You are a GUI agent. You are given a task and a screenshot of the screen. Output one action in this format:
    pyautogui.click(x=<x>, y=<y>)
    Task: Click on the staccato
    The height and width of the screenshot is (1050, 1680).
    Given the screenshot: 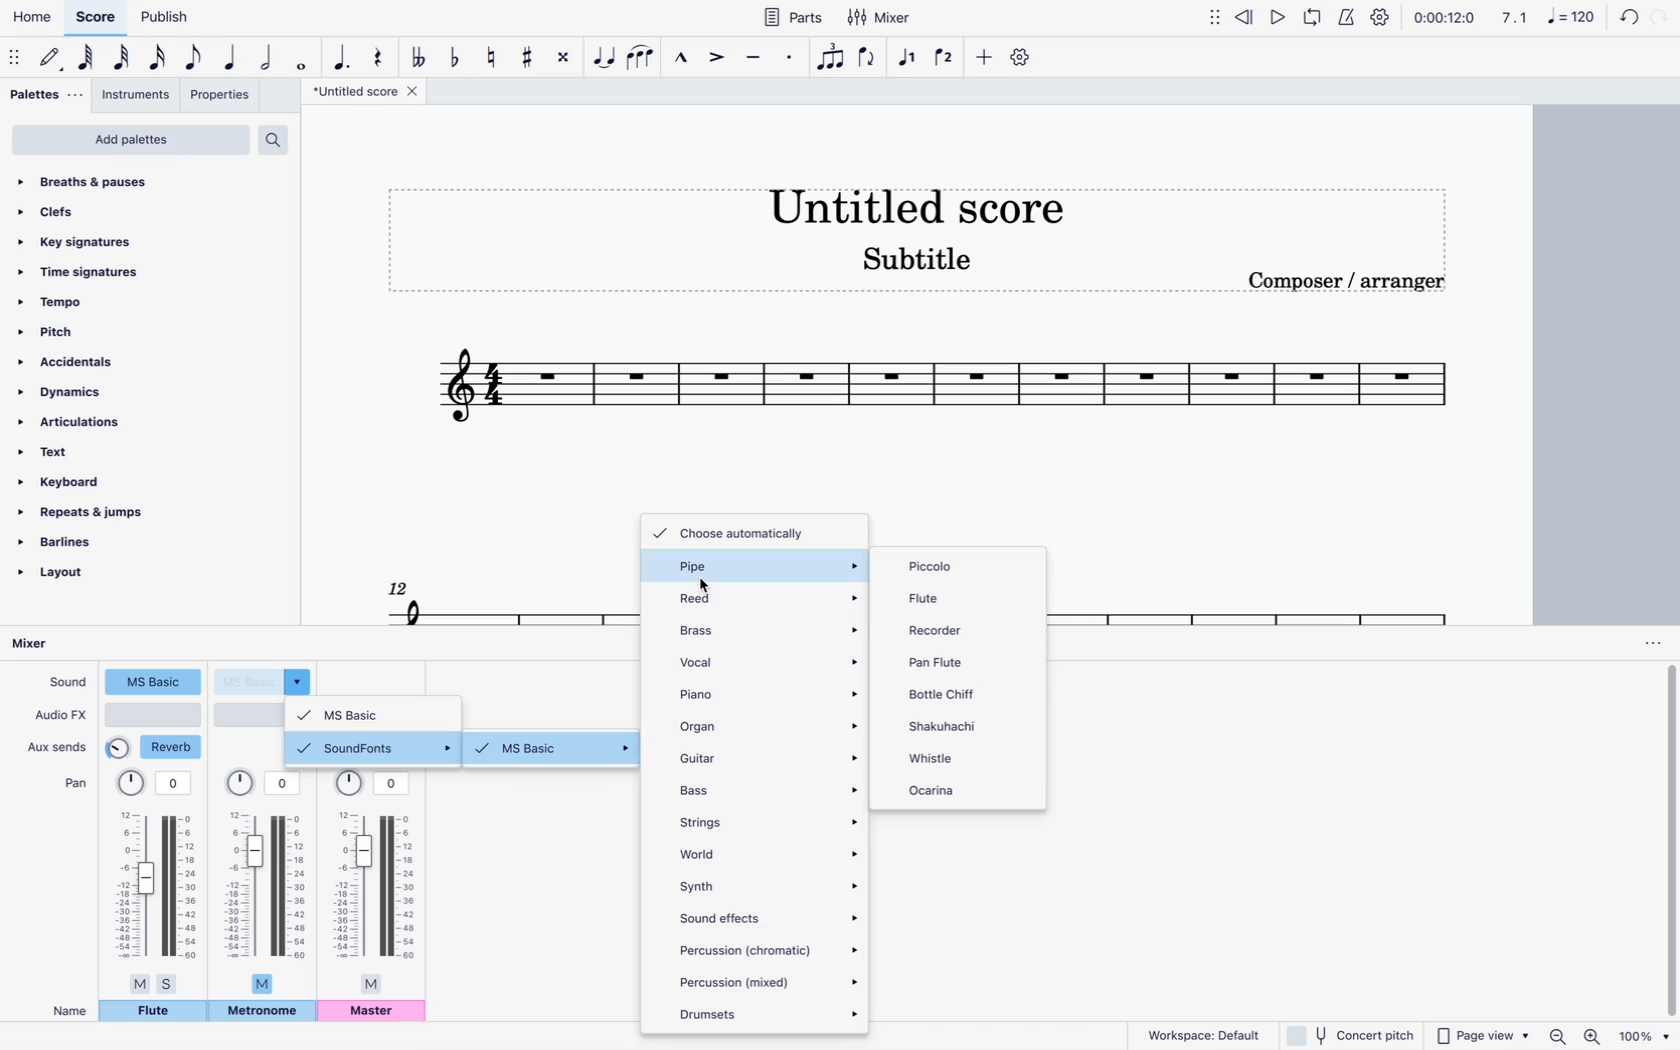 What is the action you would take?
    pyautogui.click(x=788, y=62)
    